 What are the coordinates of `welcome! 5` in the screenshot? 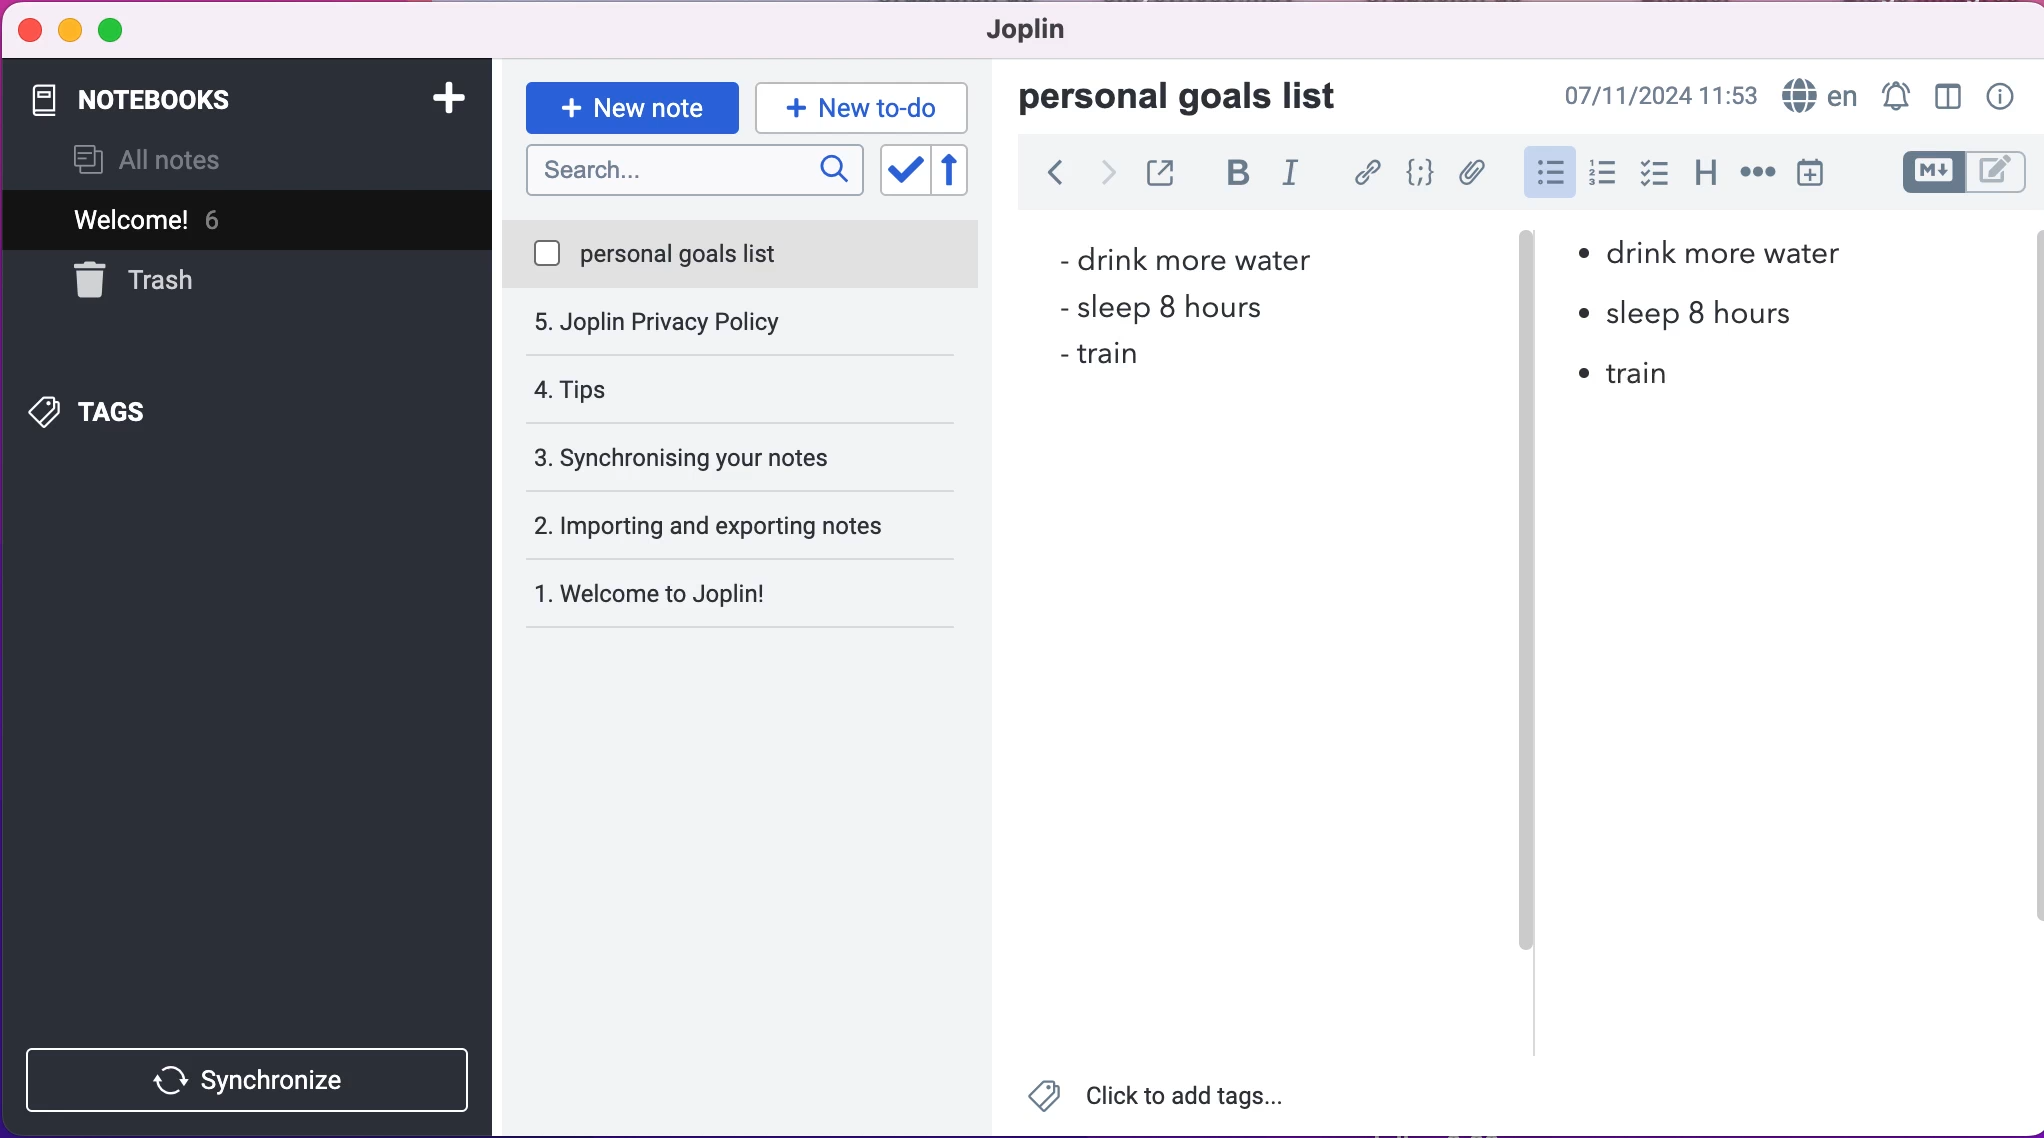 It's located at (222, 219).